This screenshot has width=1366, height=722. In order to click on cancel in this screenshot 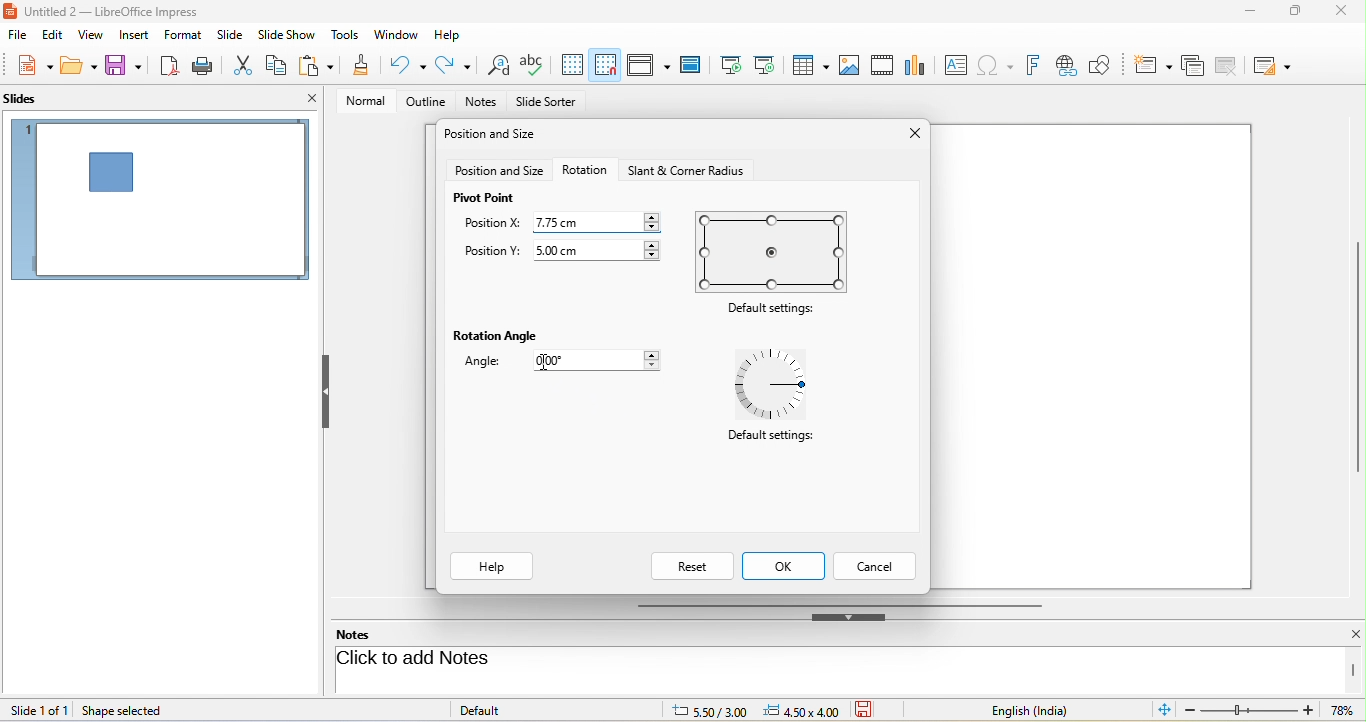, I will do `click(877, 566)`.